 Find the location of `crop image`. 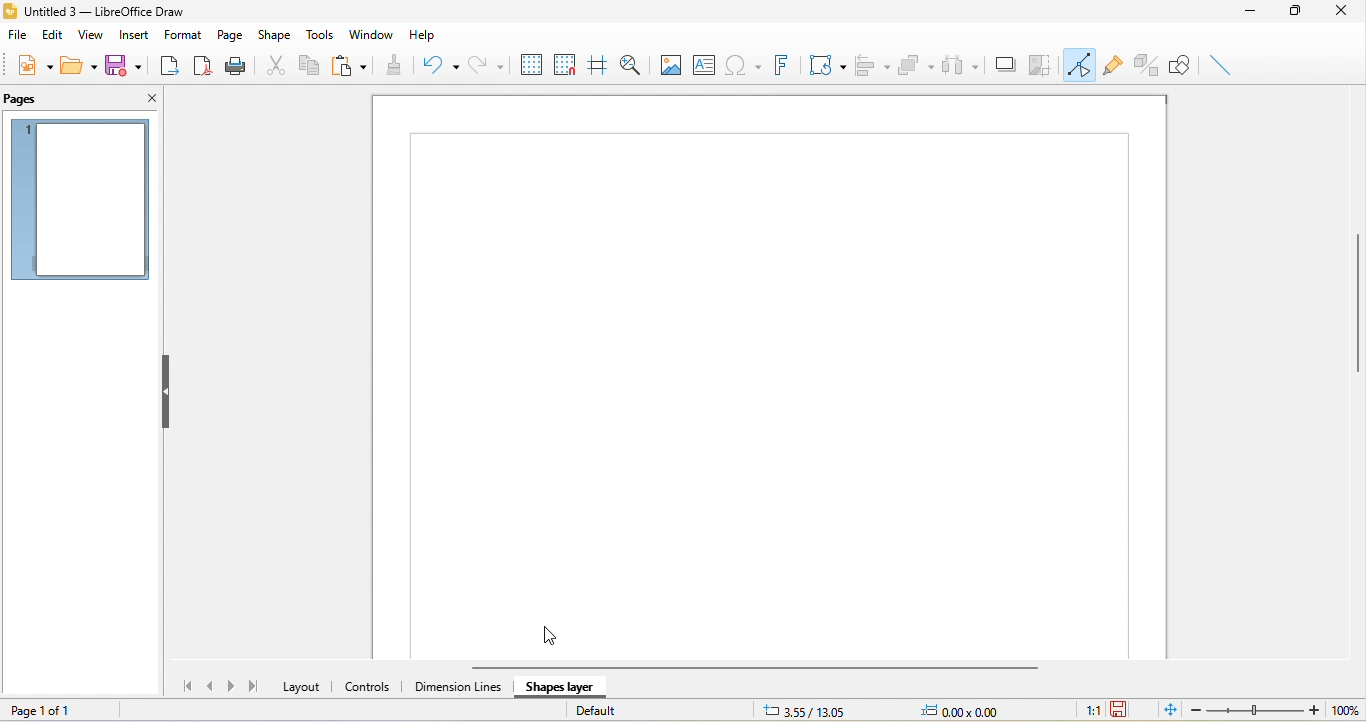

crop image is located at coordinates (1042, 64).